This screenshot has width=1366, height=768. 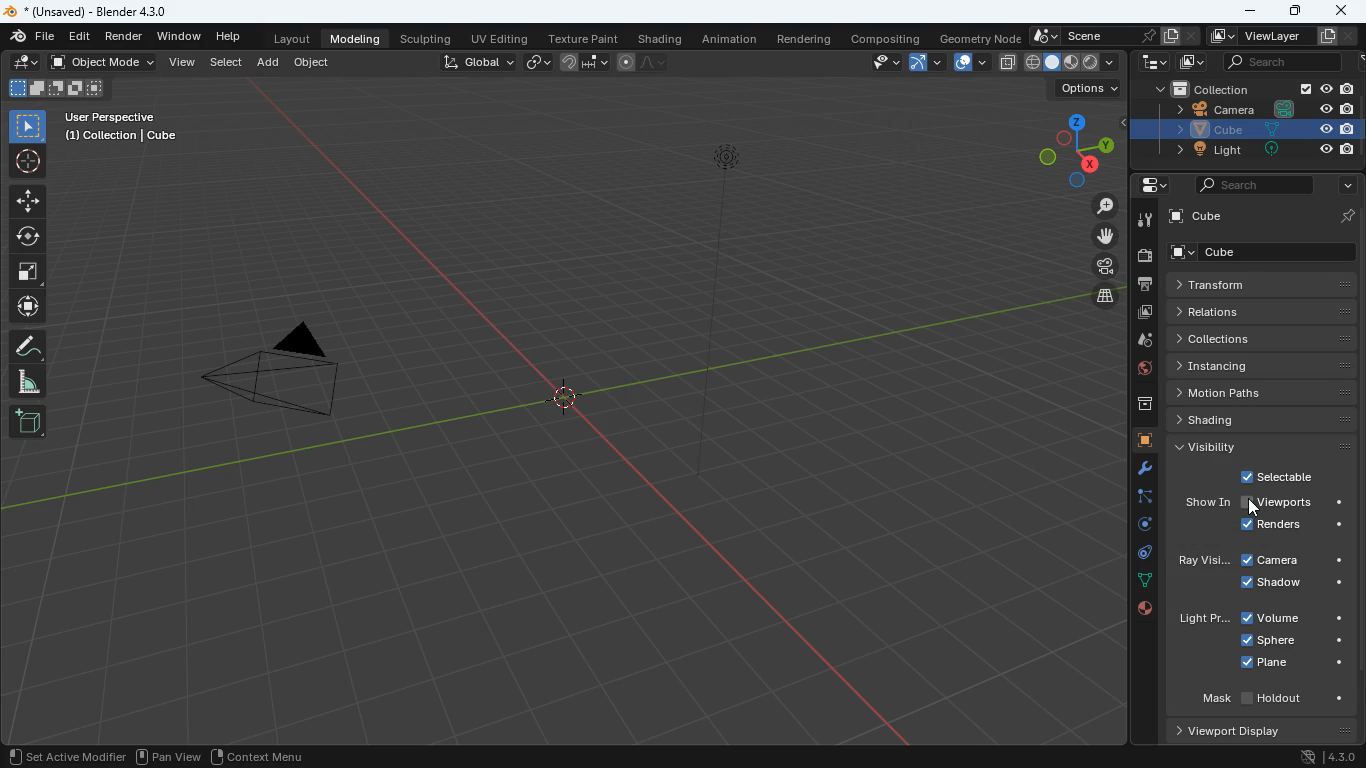 I want to click on arc, so click(x=927, y=61).